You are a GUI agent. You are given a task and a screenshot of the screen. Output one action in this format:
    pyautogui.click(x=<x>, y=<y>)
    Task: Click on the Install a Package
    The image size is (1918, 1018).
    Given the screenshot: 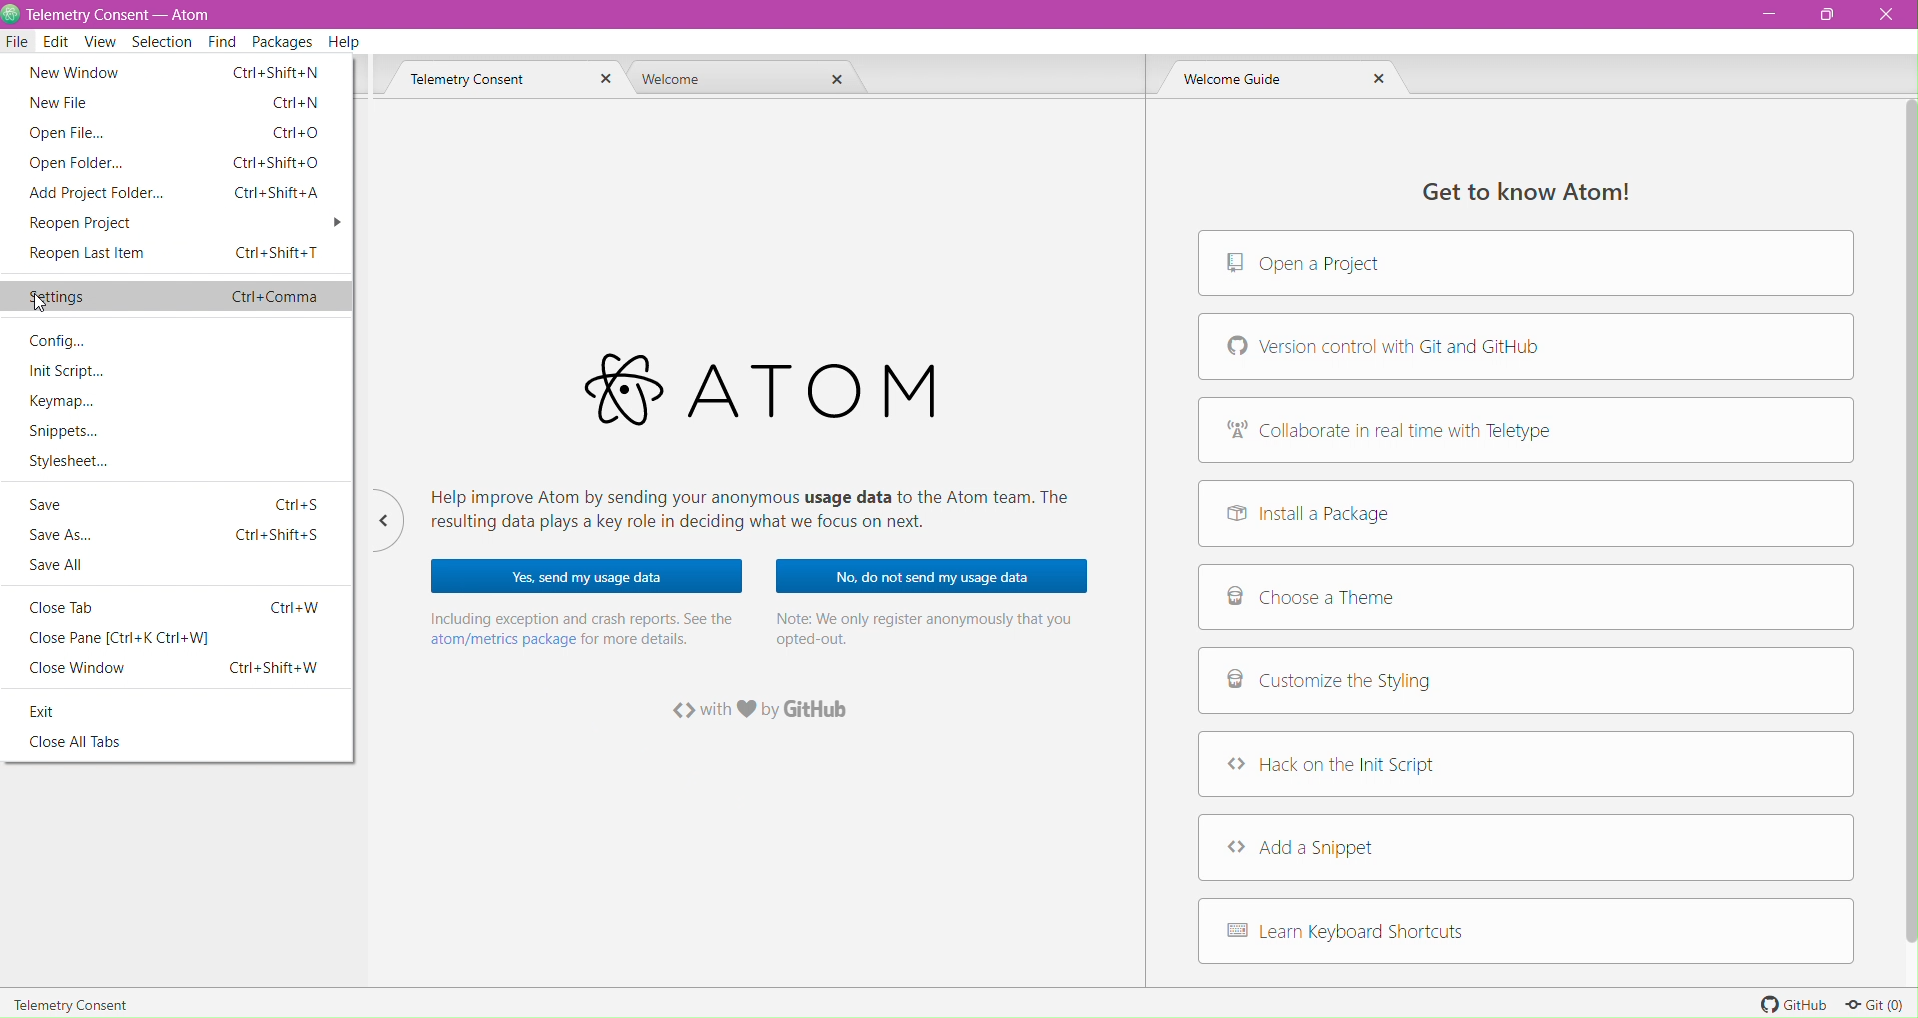 What is the action you would take?
    pyautogui.click(x=1525, y=513)
    